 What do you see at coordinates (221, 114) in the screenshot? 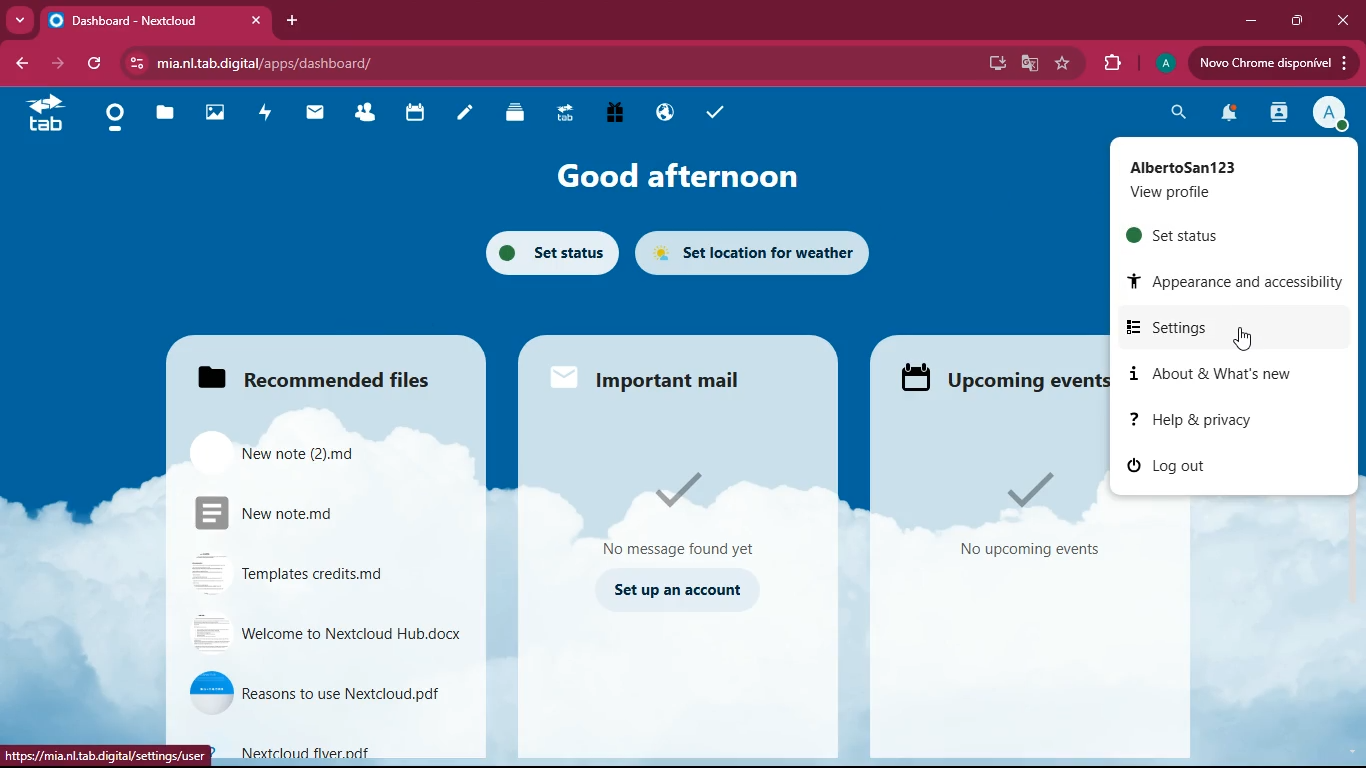
I see `images` at bounding box center [221, 114].